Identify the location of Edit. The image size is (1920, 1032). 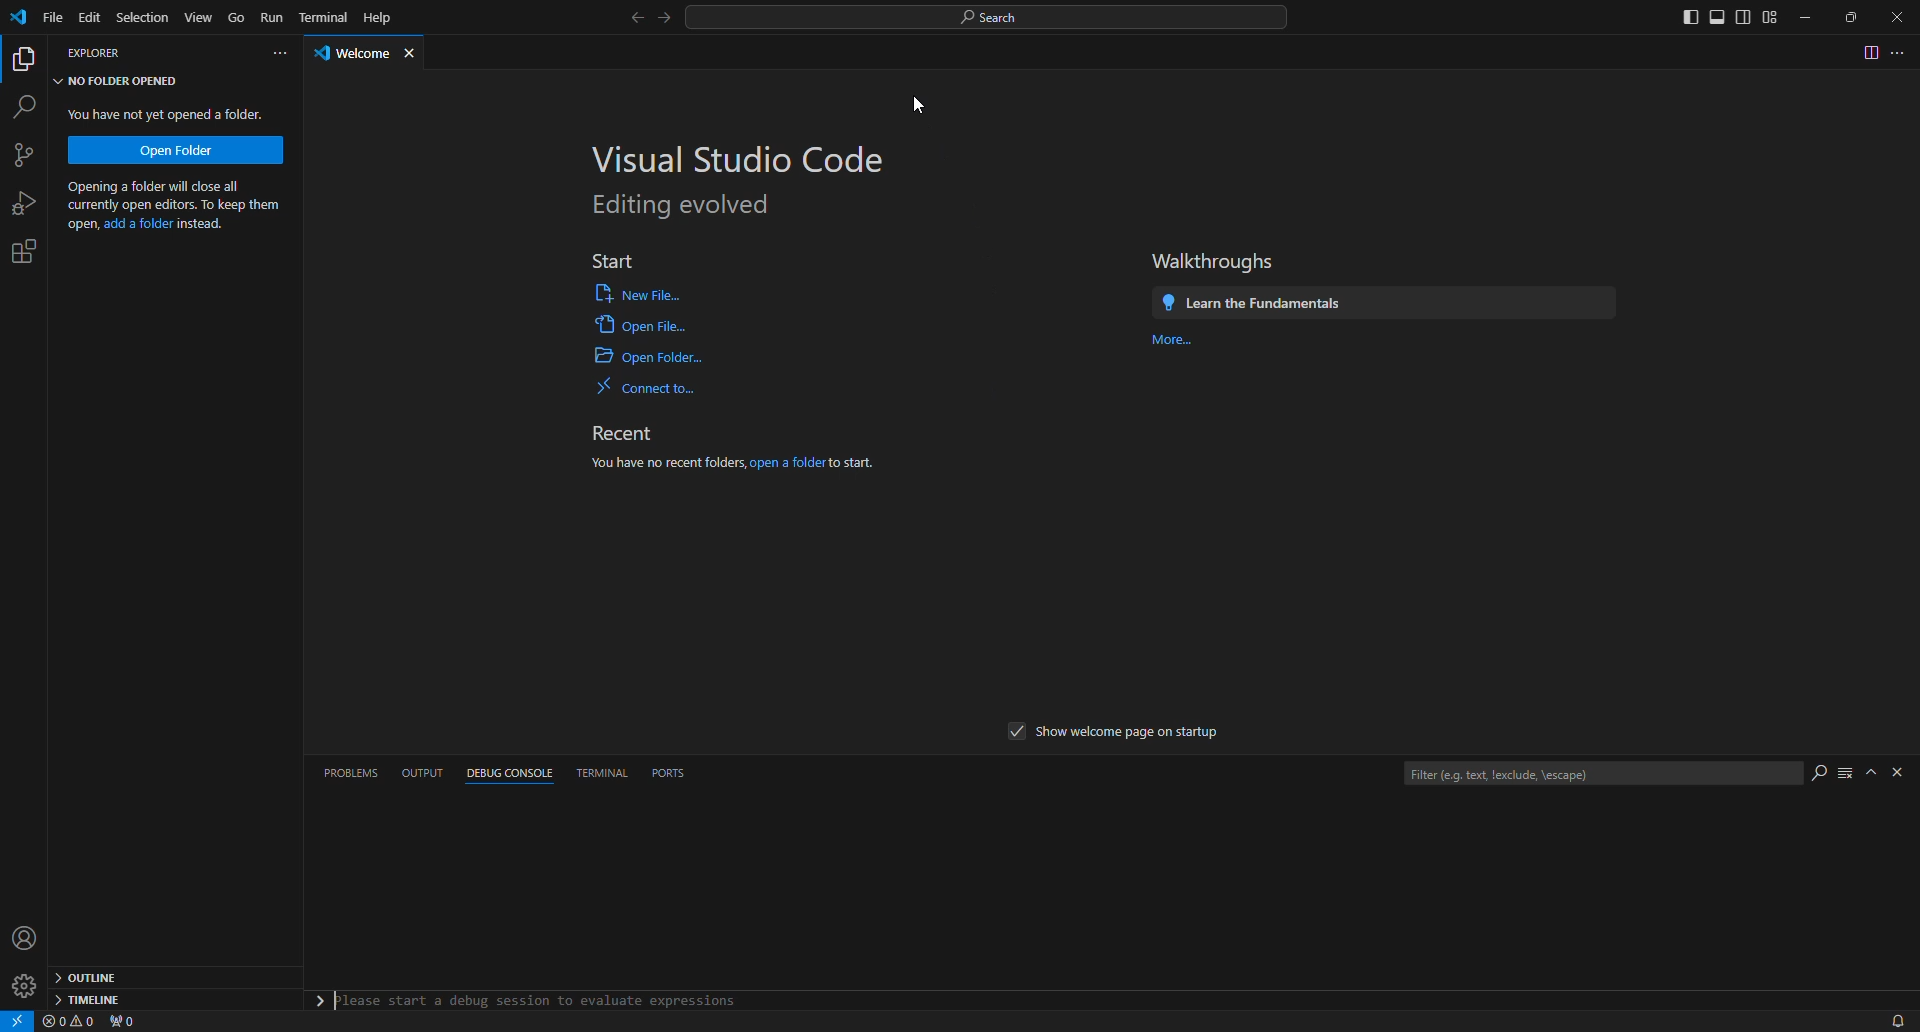
(91, 18).